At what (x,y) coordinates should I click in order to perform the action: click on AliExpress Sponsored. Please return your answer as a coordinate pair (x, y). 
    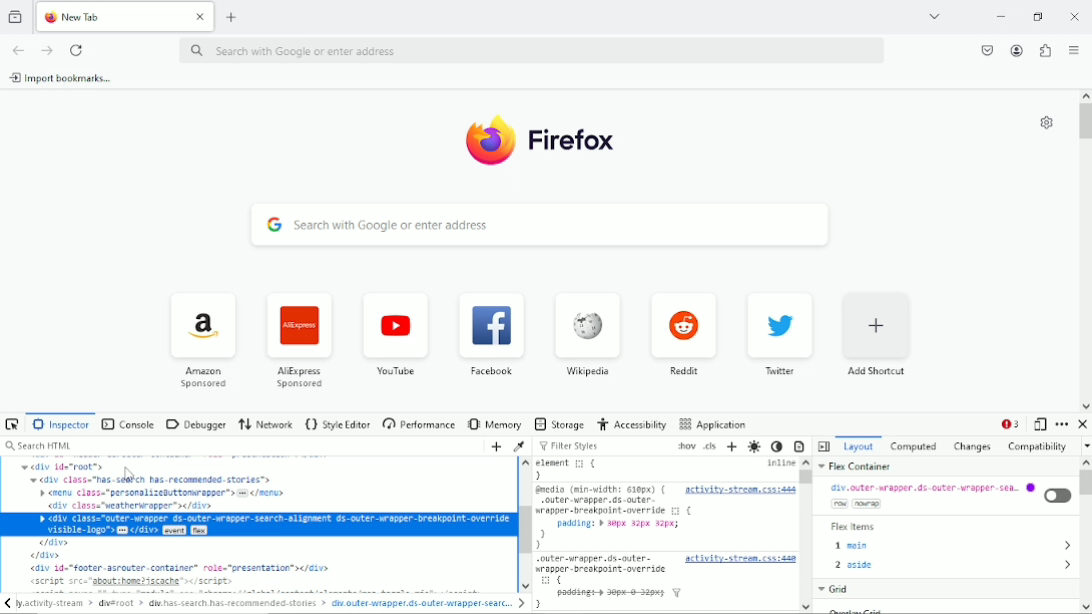
    Looking at the image, I should click on (296, 338).